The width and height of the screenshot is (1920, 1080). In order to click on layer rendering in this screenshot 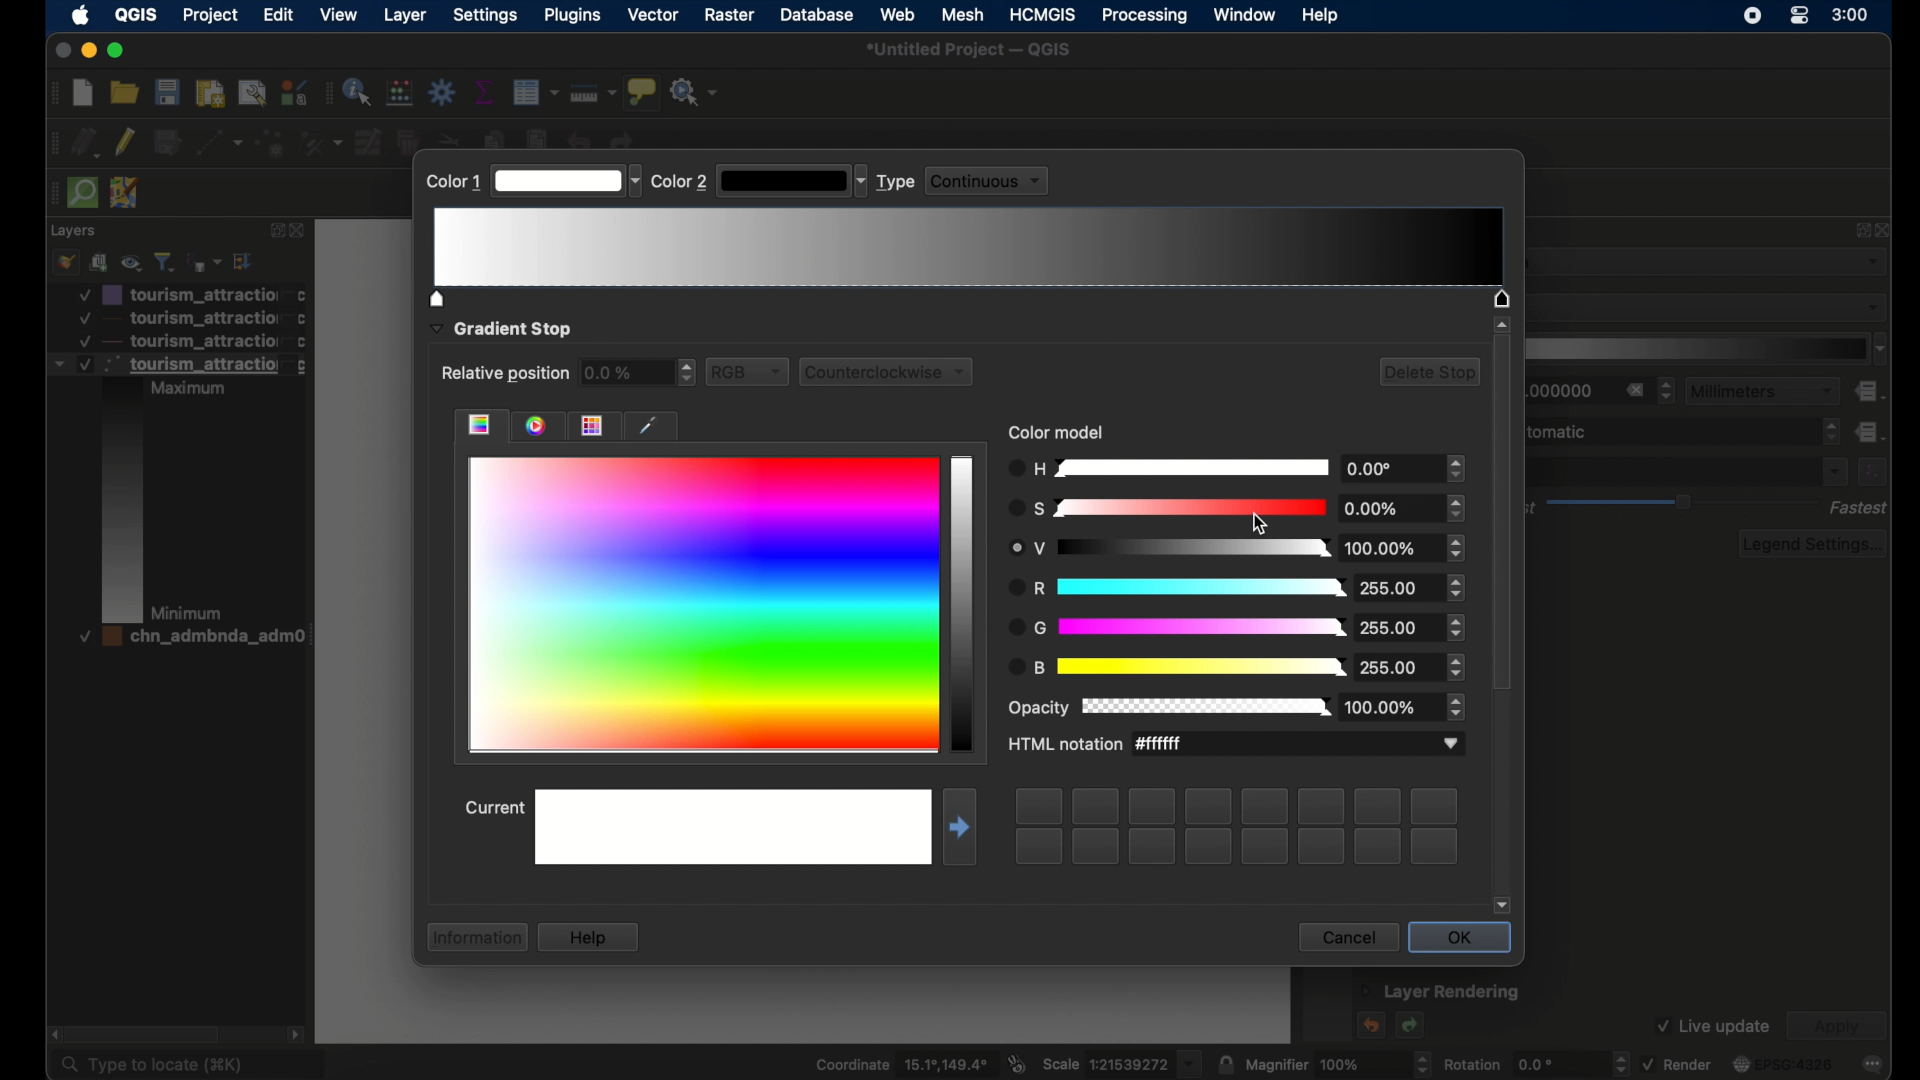, I will do `click(1441, 993)`.